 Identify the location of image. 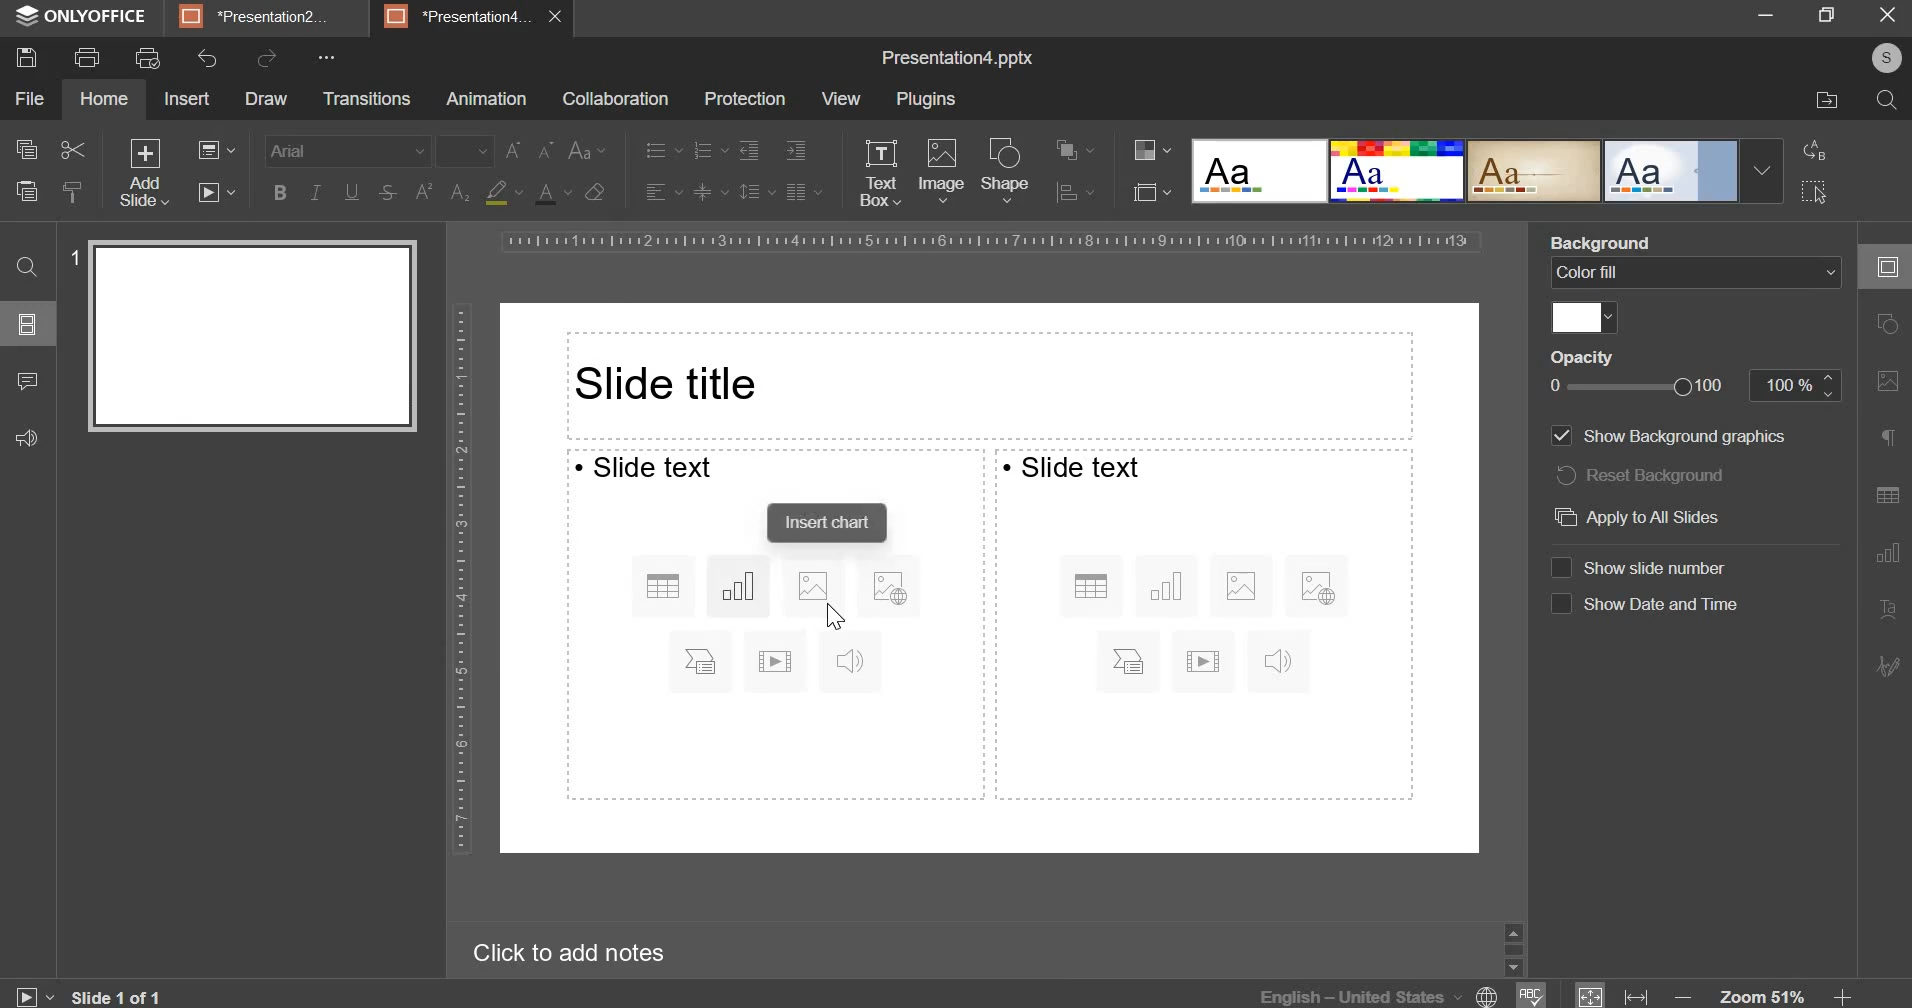
(942, 172).